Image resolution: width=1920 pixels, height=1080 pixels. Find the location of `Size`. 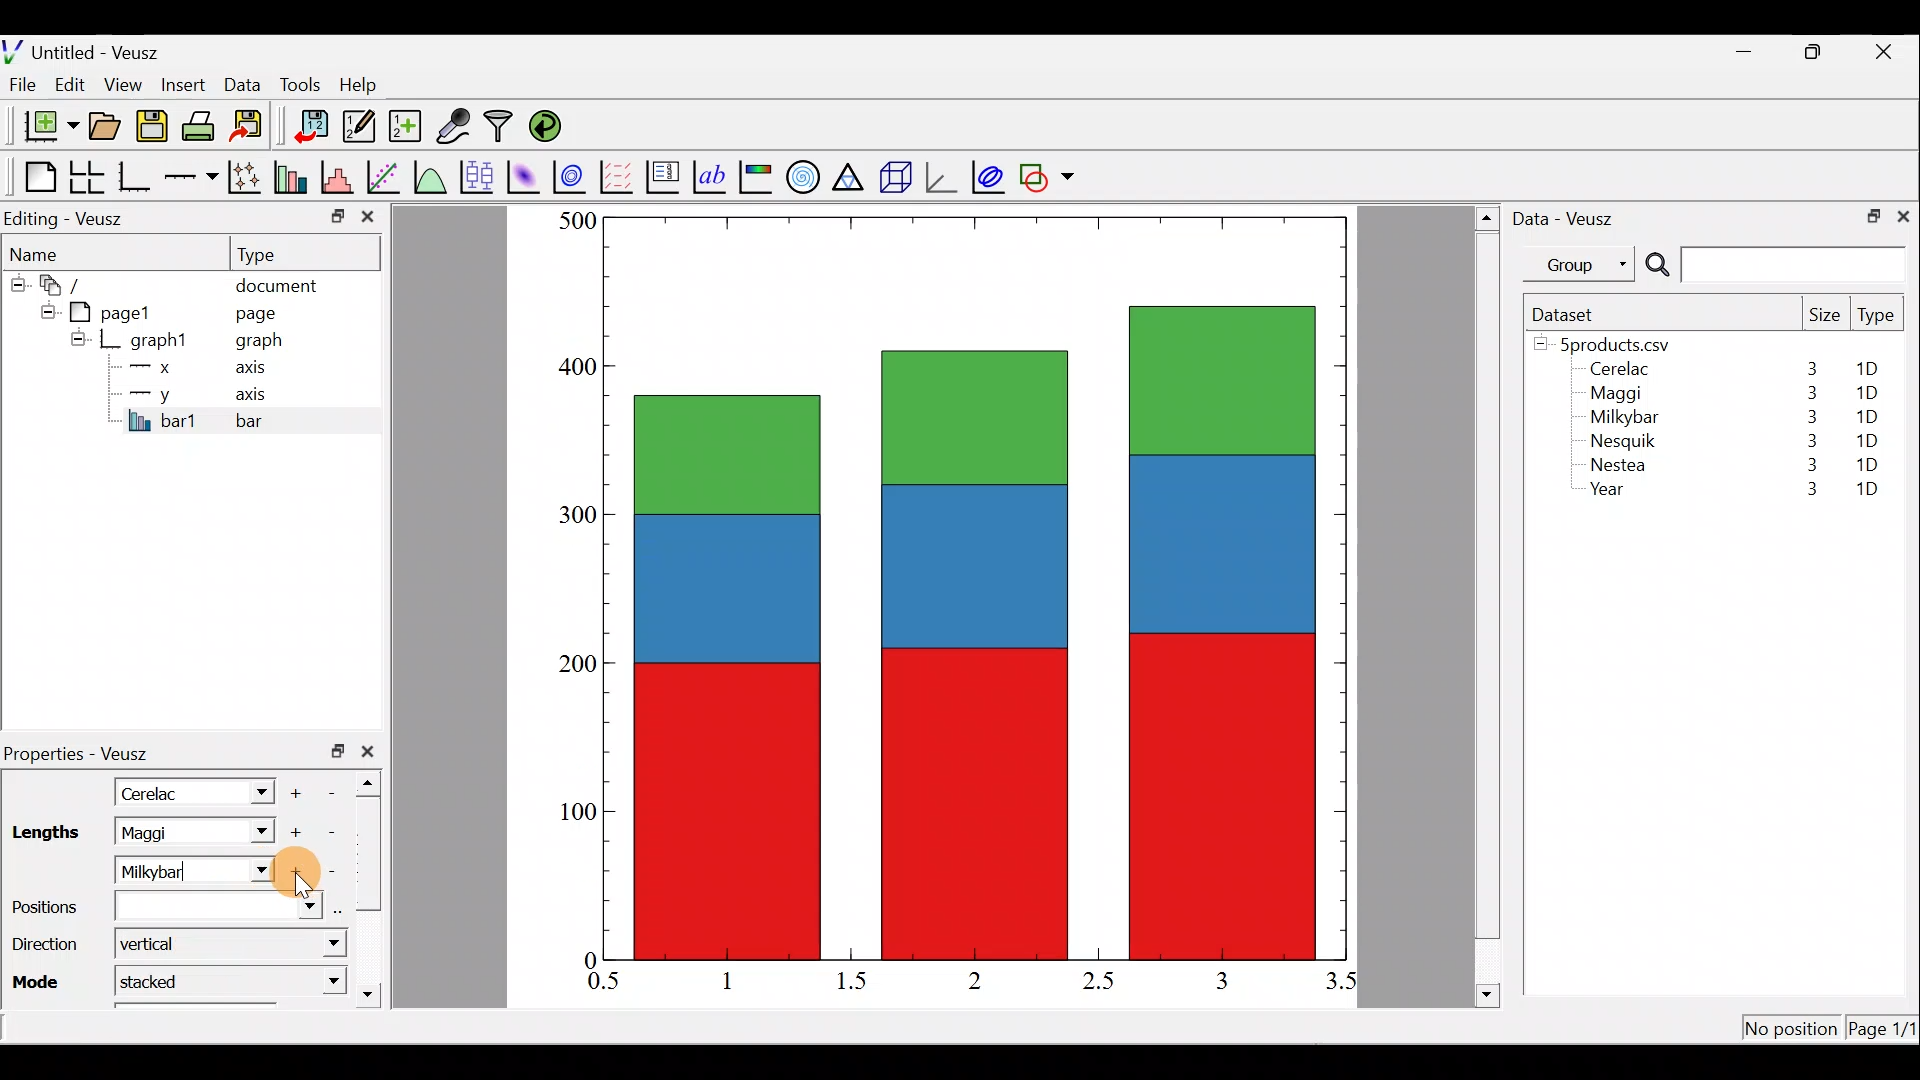

Size is located at coordinates (1824, 316).